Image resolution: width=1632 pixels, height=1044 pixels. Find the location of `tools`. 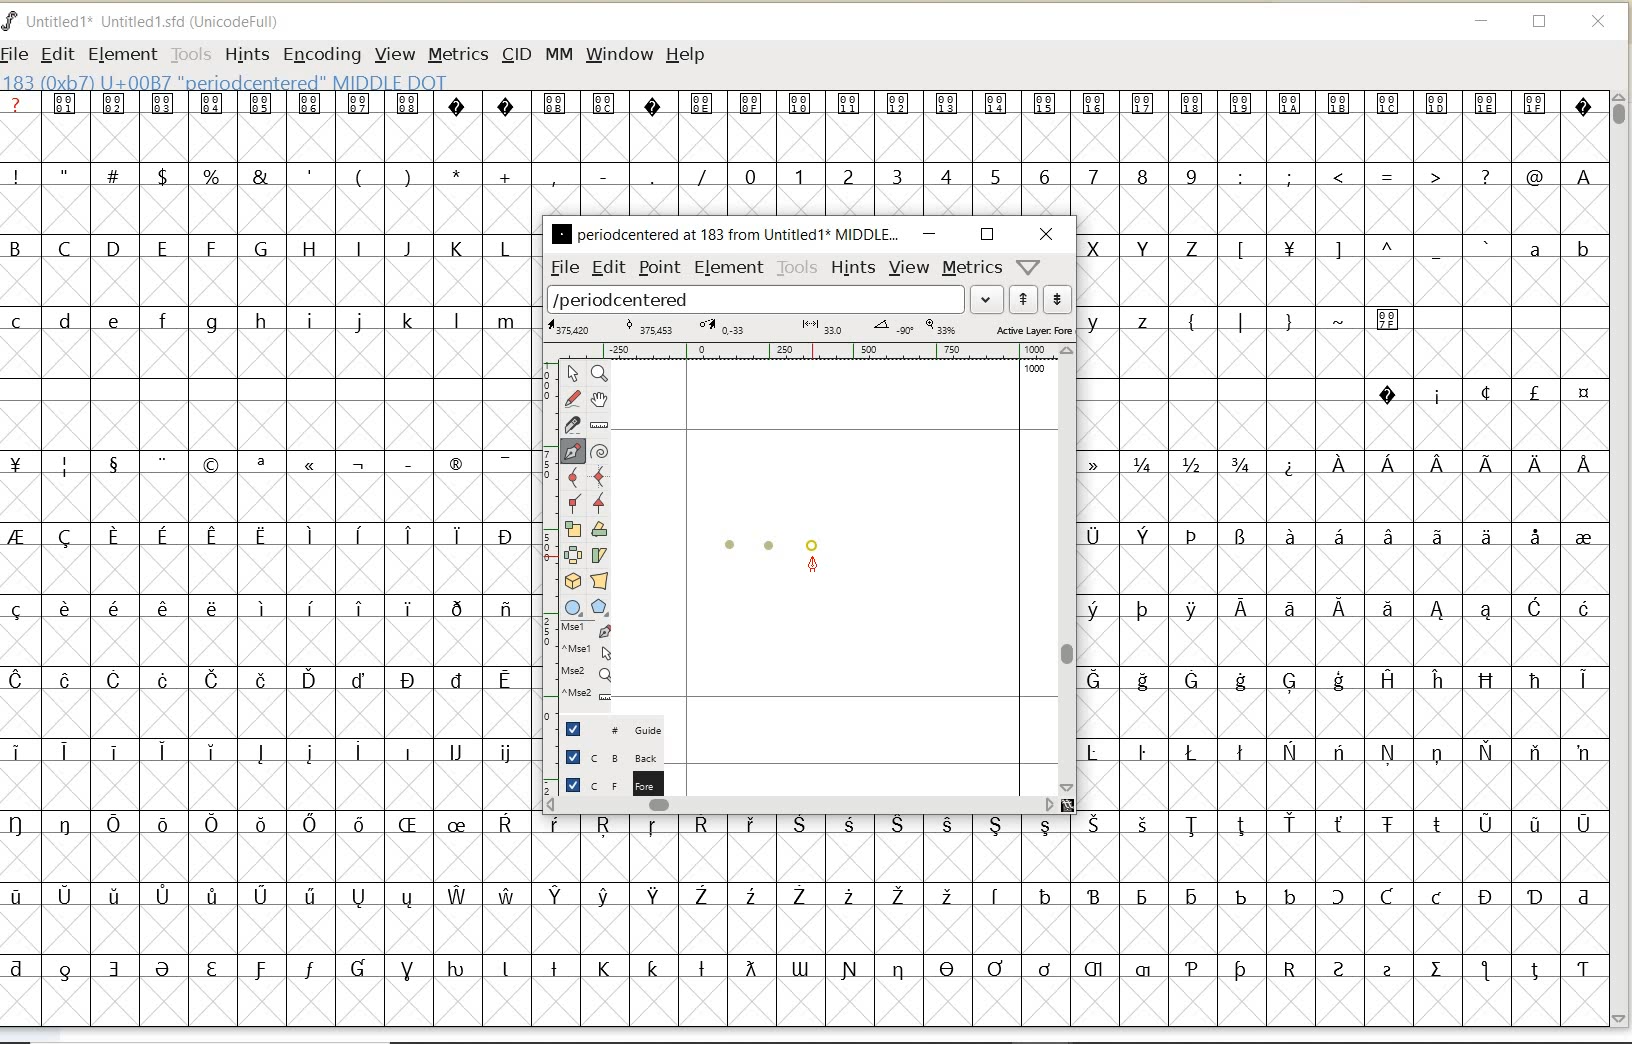

tools is located at coordinates (797, 268).